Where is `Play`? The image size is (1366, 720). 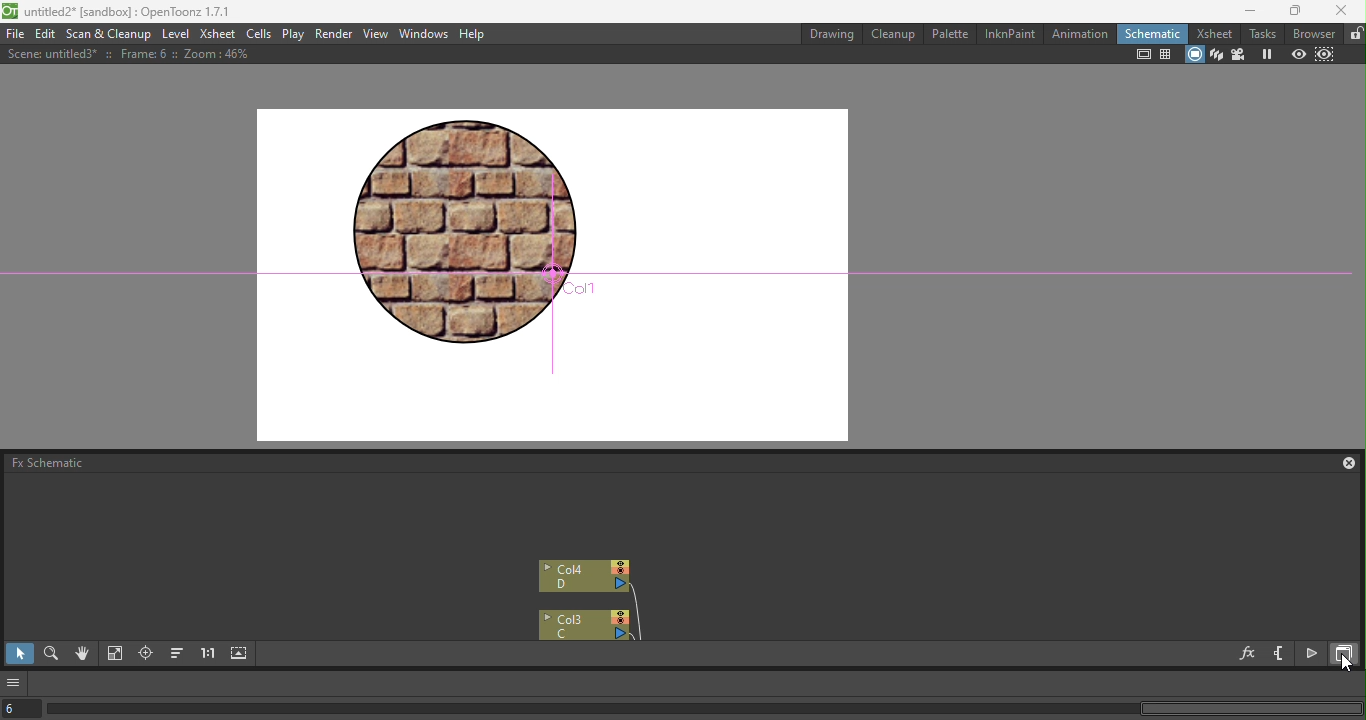 Play is located at coordinates (293, 34).